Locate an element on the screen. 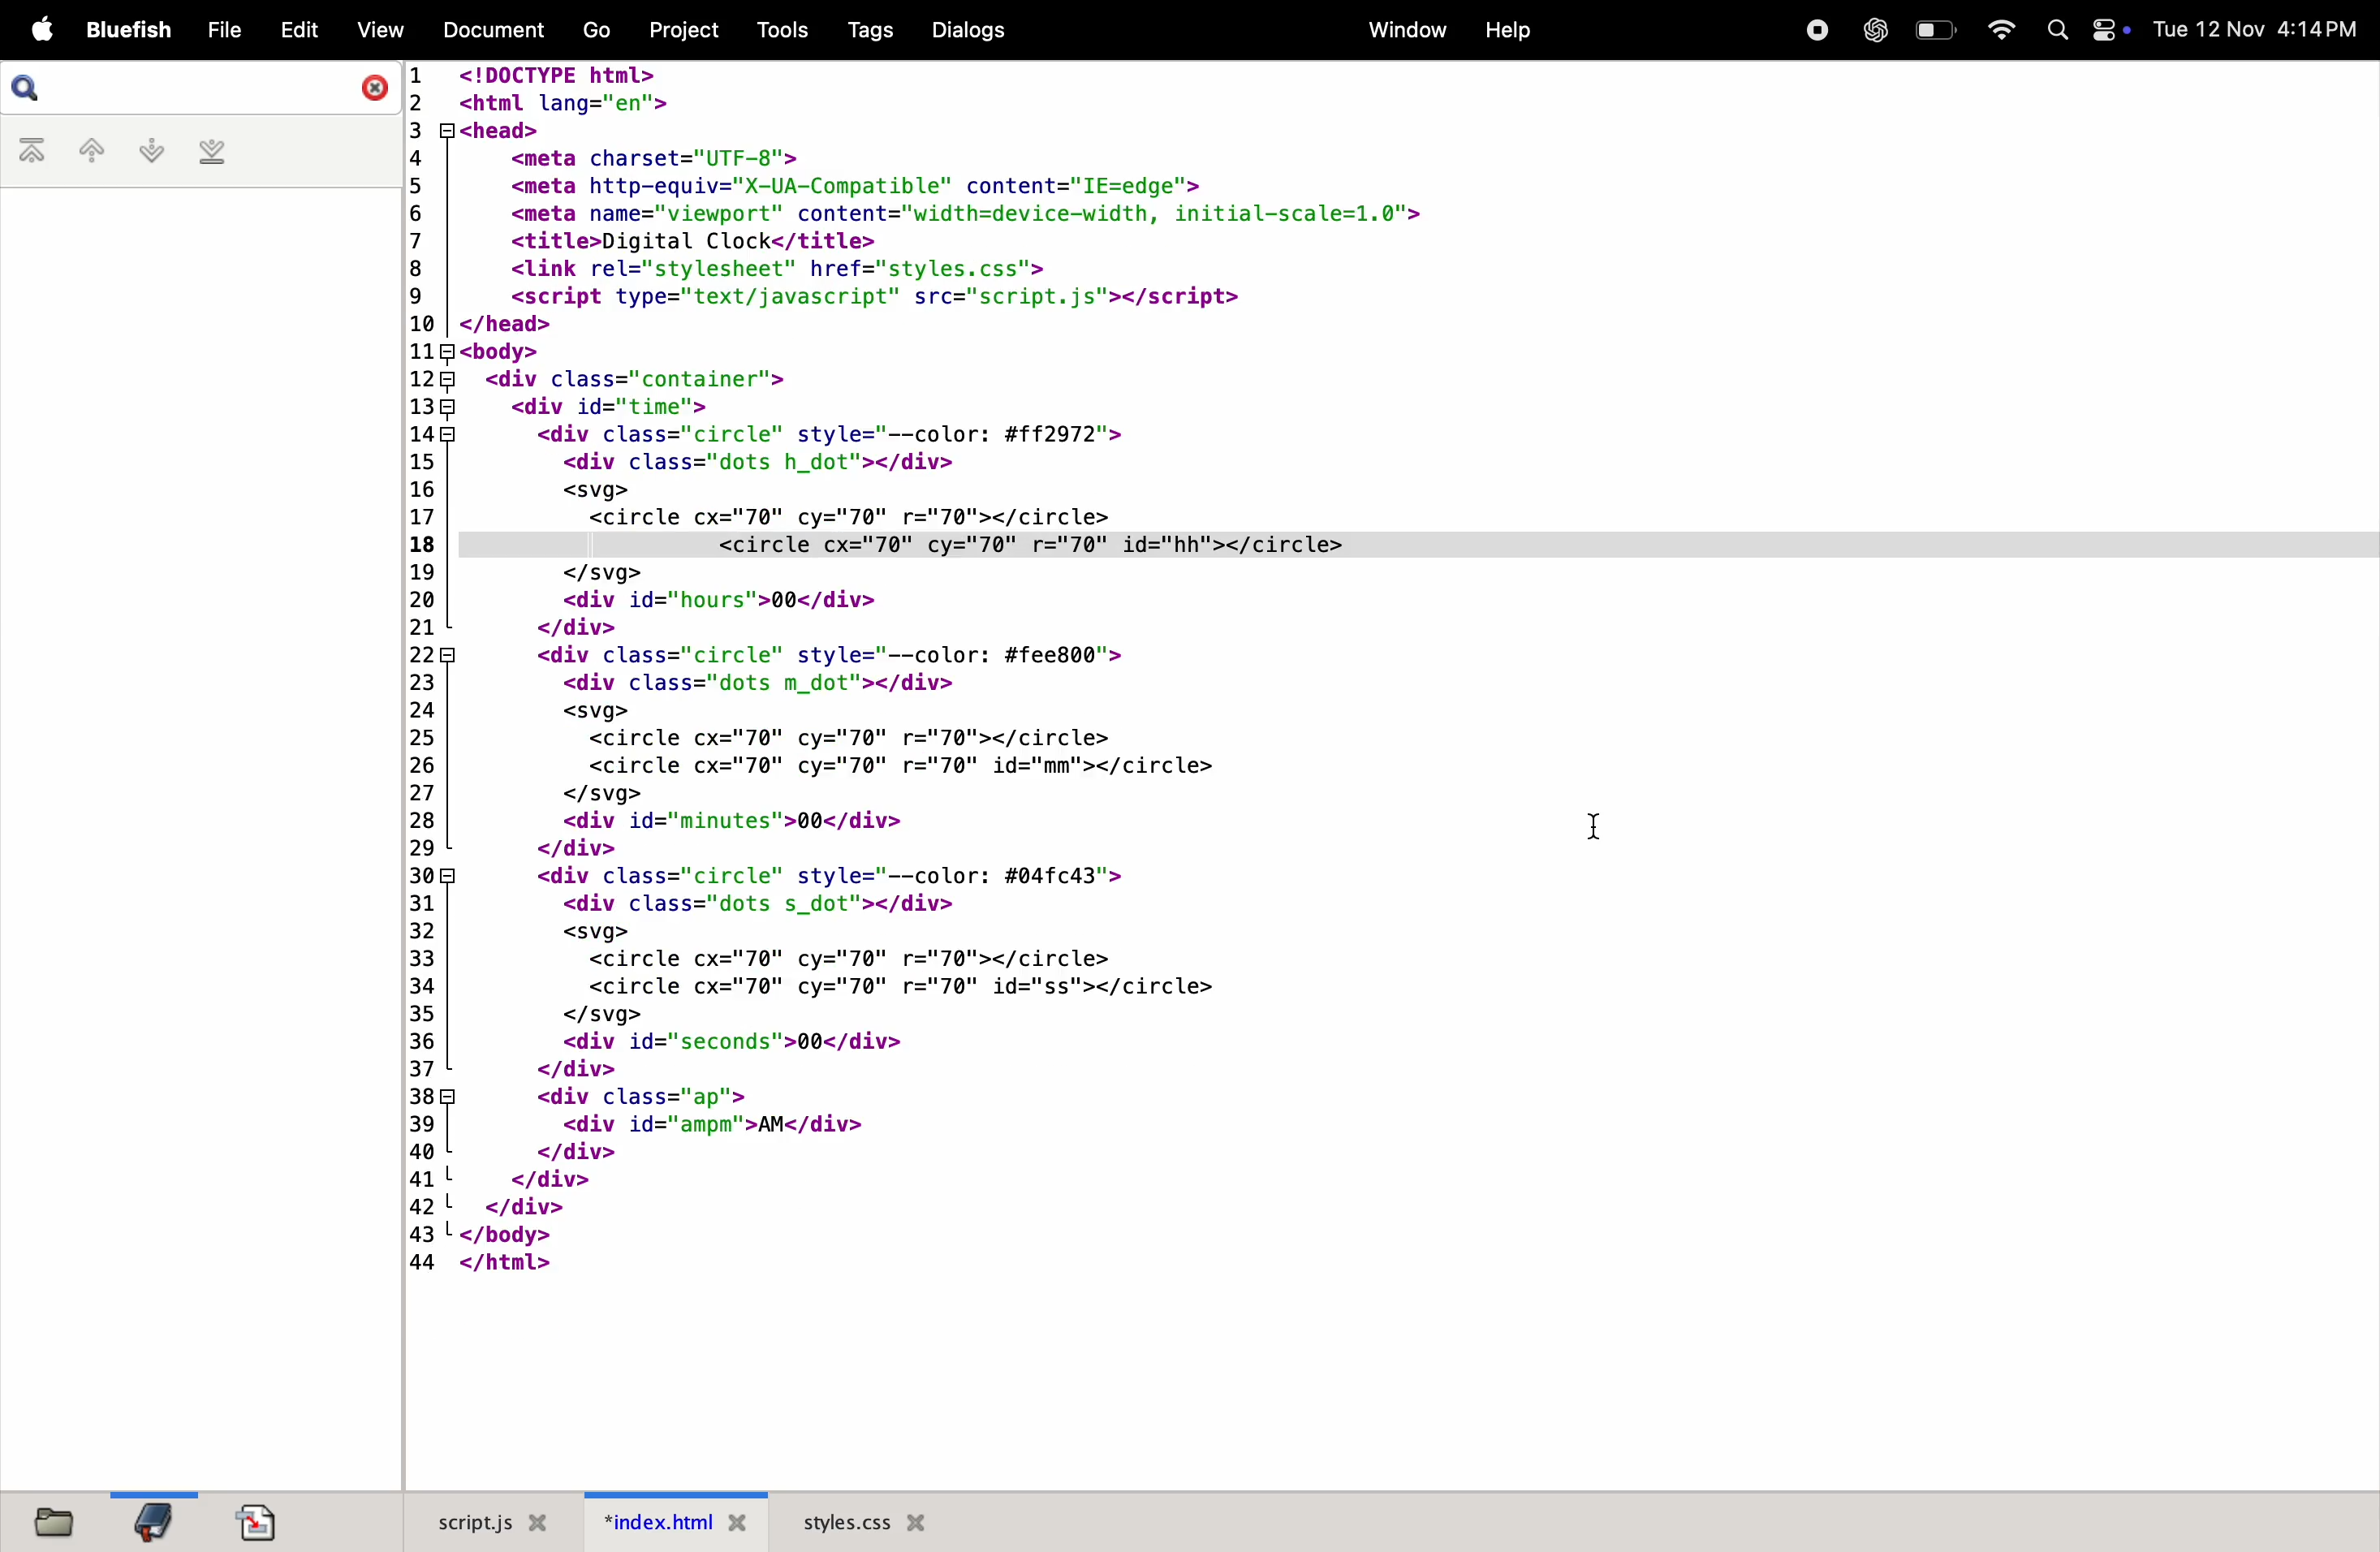  bluefish is located at coordinates (124, 32).